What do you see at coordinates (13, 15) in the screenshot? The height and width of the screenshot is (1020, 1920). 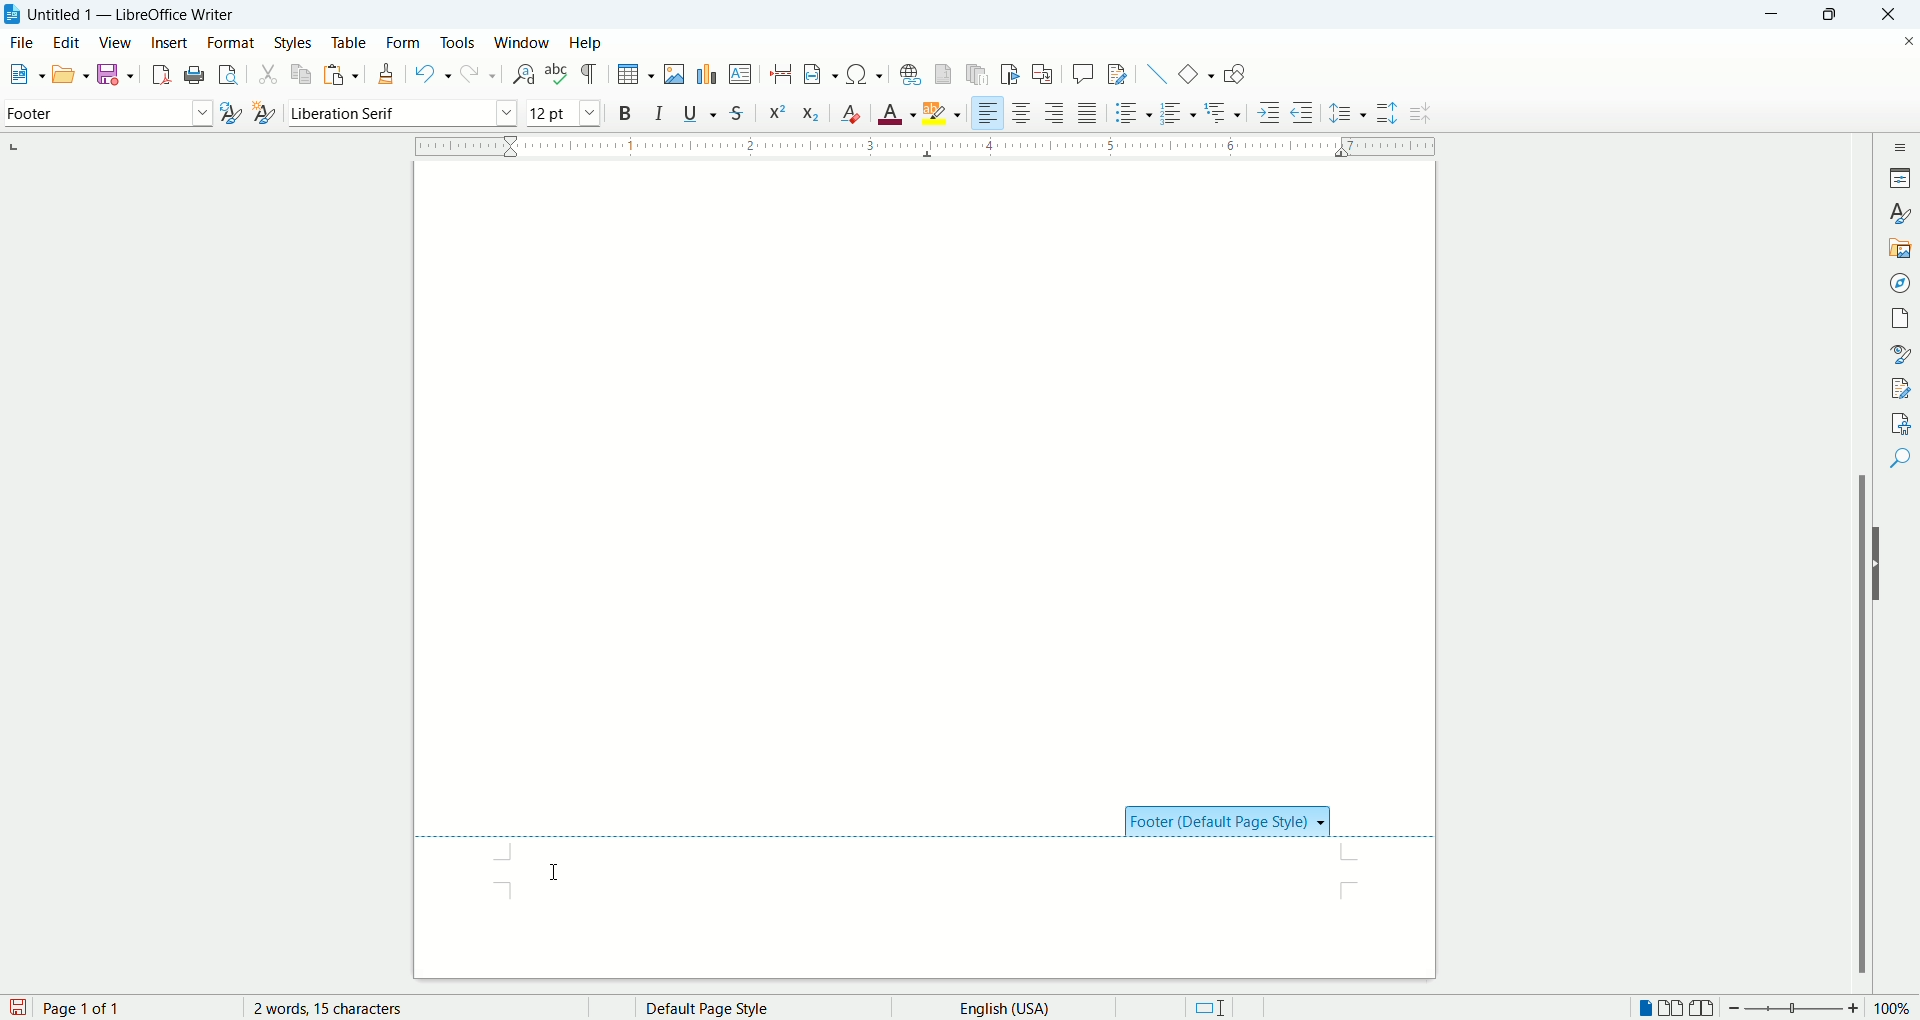 I see `application icon` at bounding box center [13, 15].